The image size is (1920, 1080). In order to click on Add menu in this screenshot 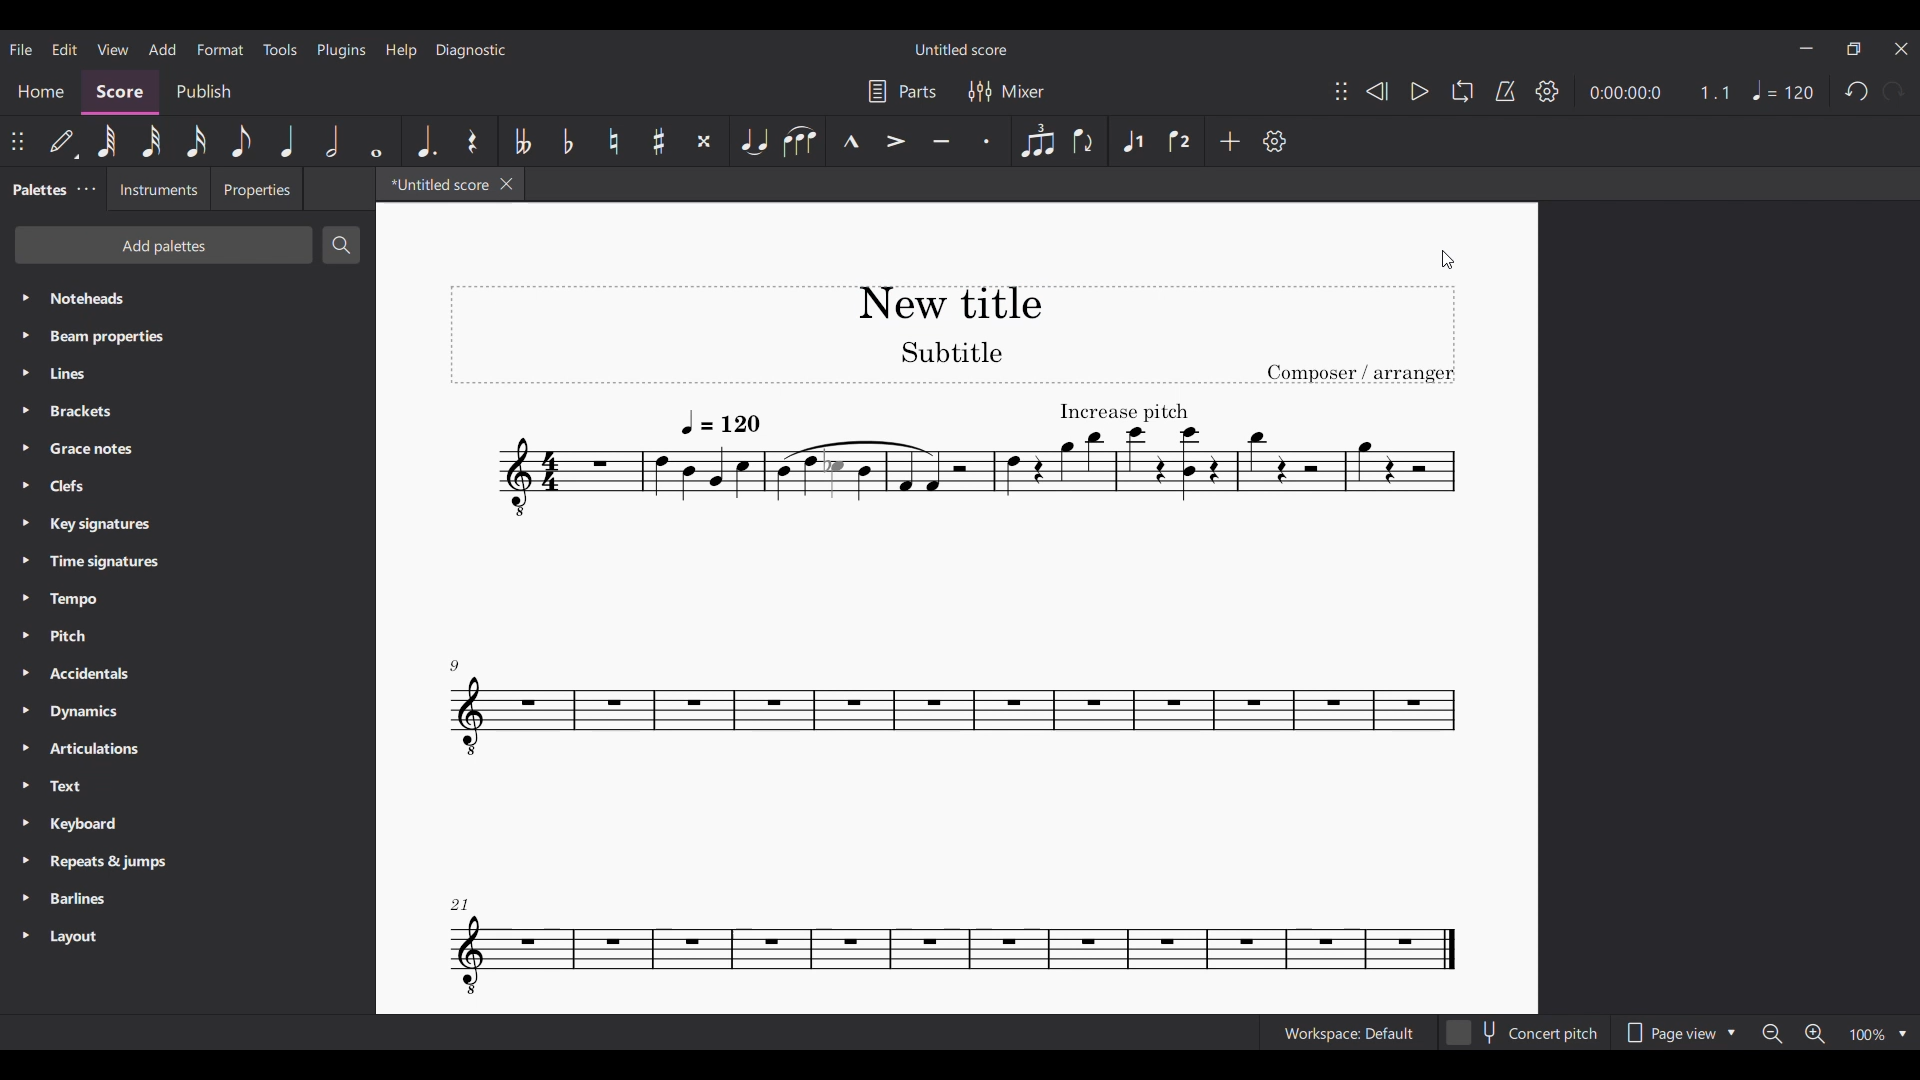, I will do `click(162, 49)`.